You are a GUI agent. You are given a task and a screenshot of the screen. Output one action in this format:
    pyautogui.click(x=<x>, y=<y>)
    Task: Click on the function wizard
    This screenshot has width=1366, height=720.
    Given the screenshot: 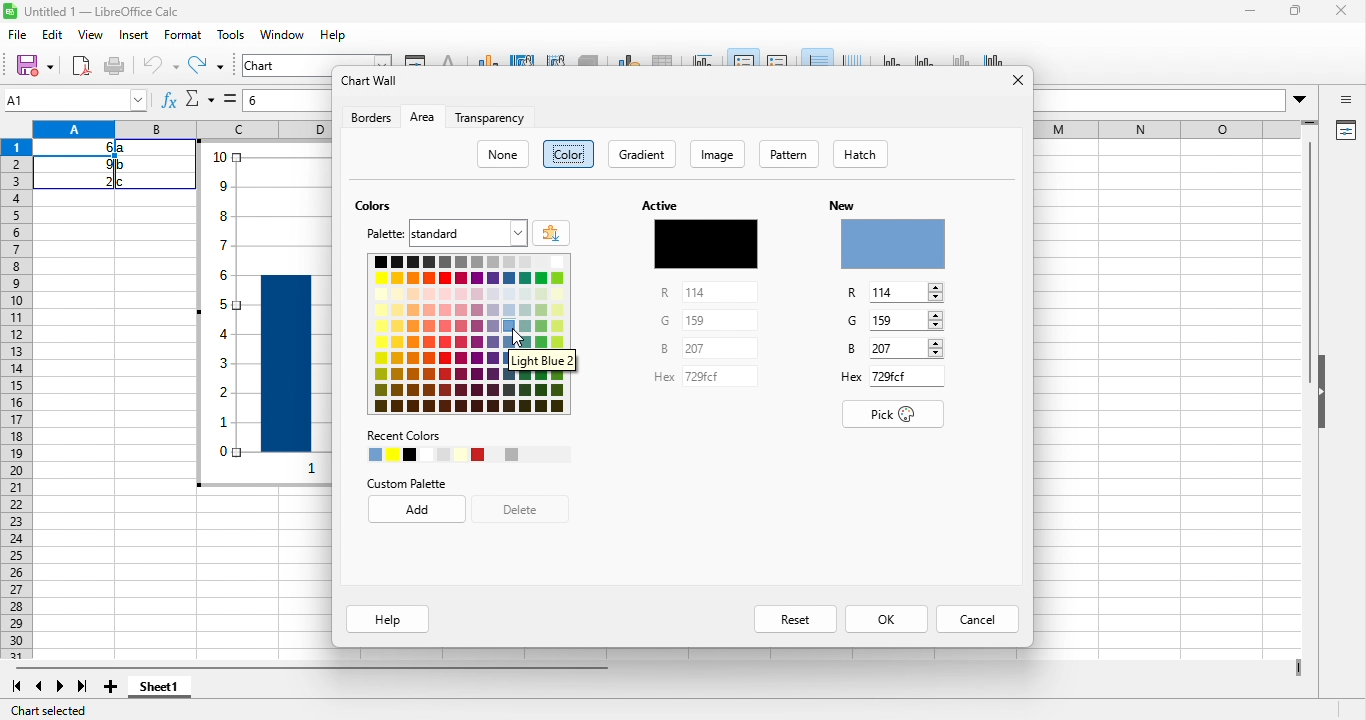 What is the action you would take?
    pyautogui.click(x=168, y=101)
    